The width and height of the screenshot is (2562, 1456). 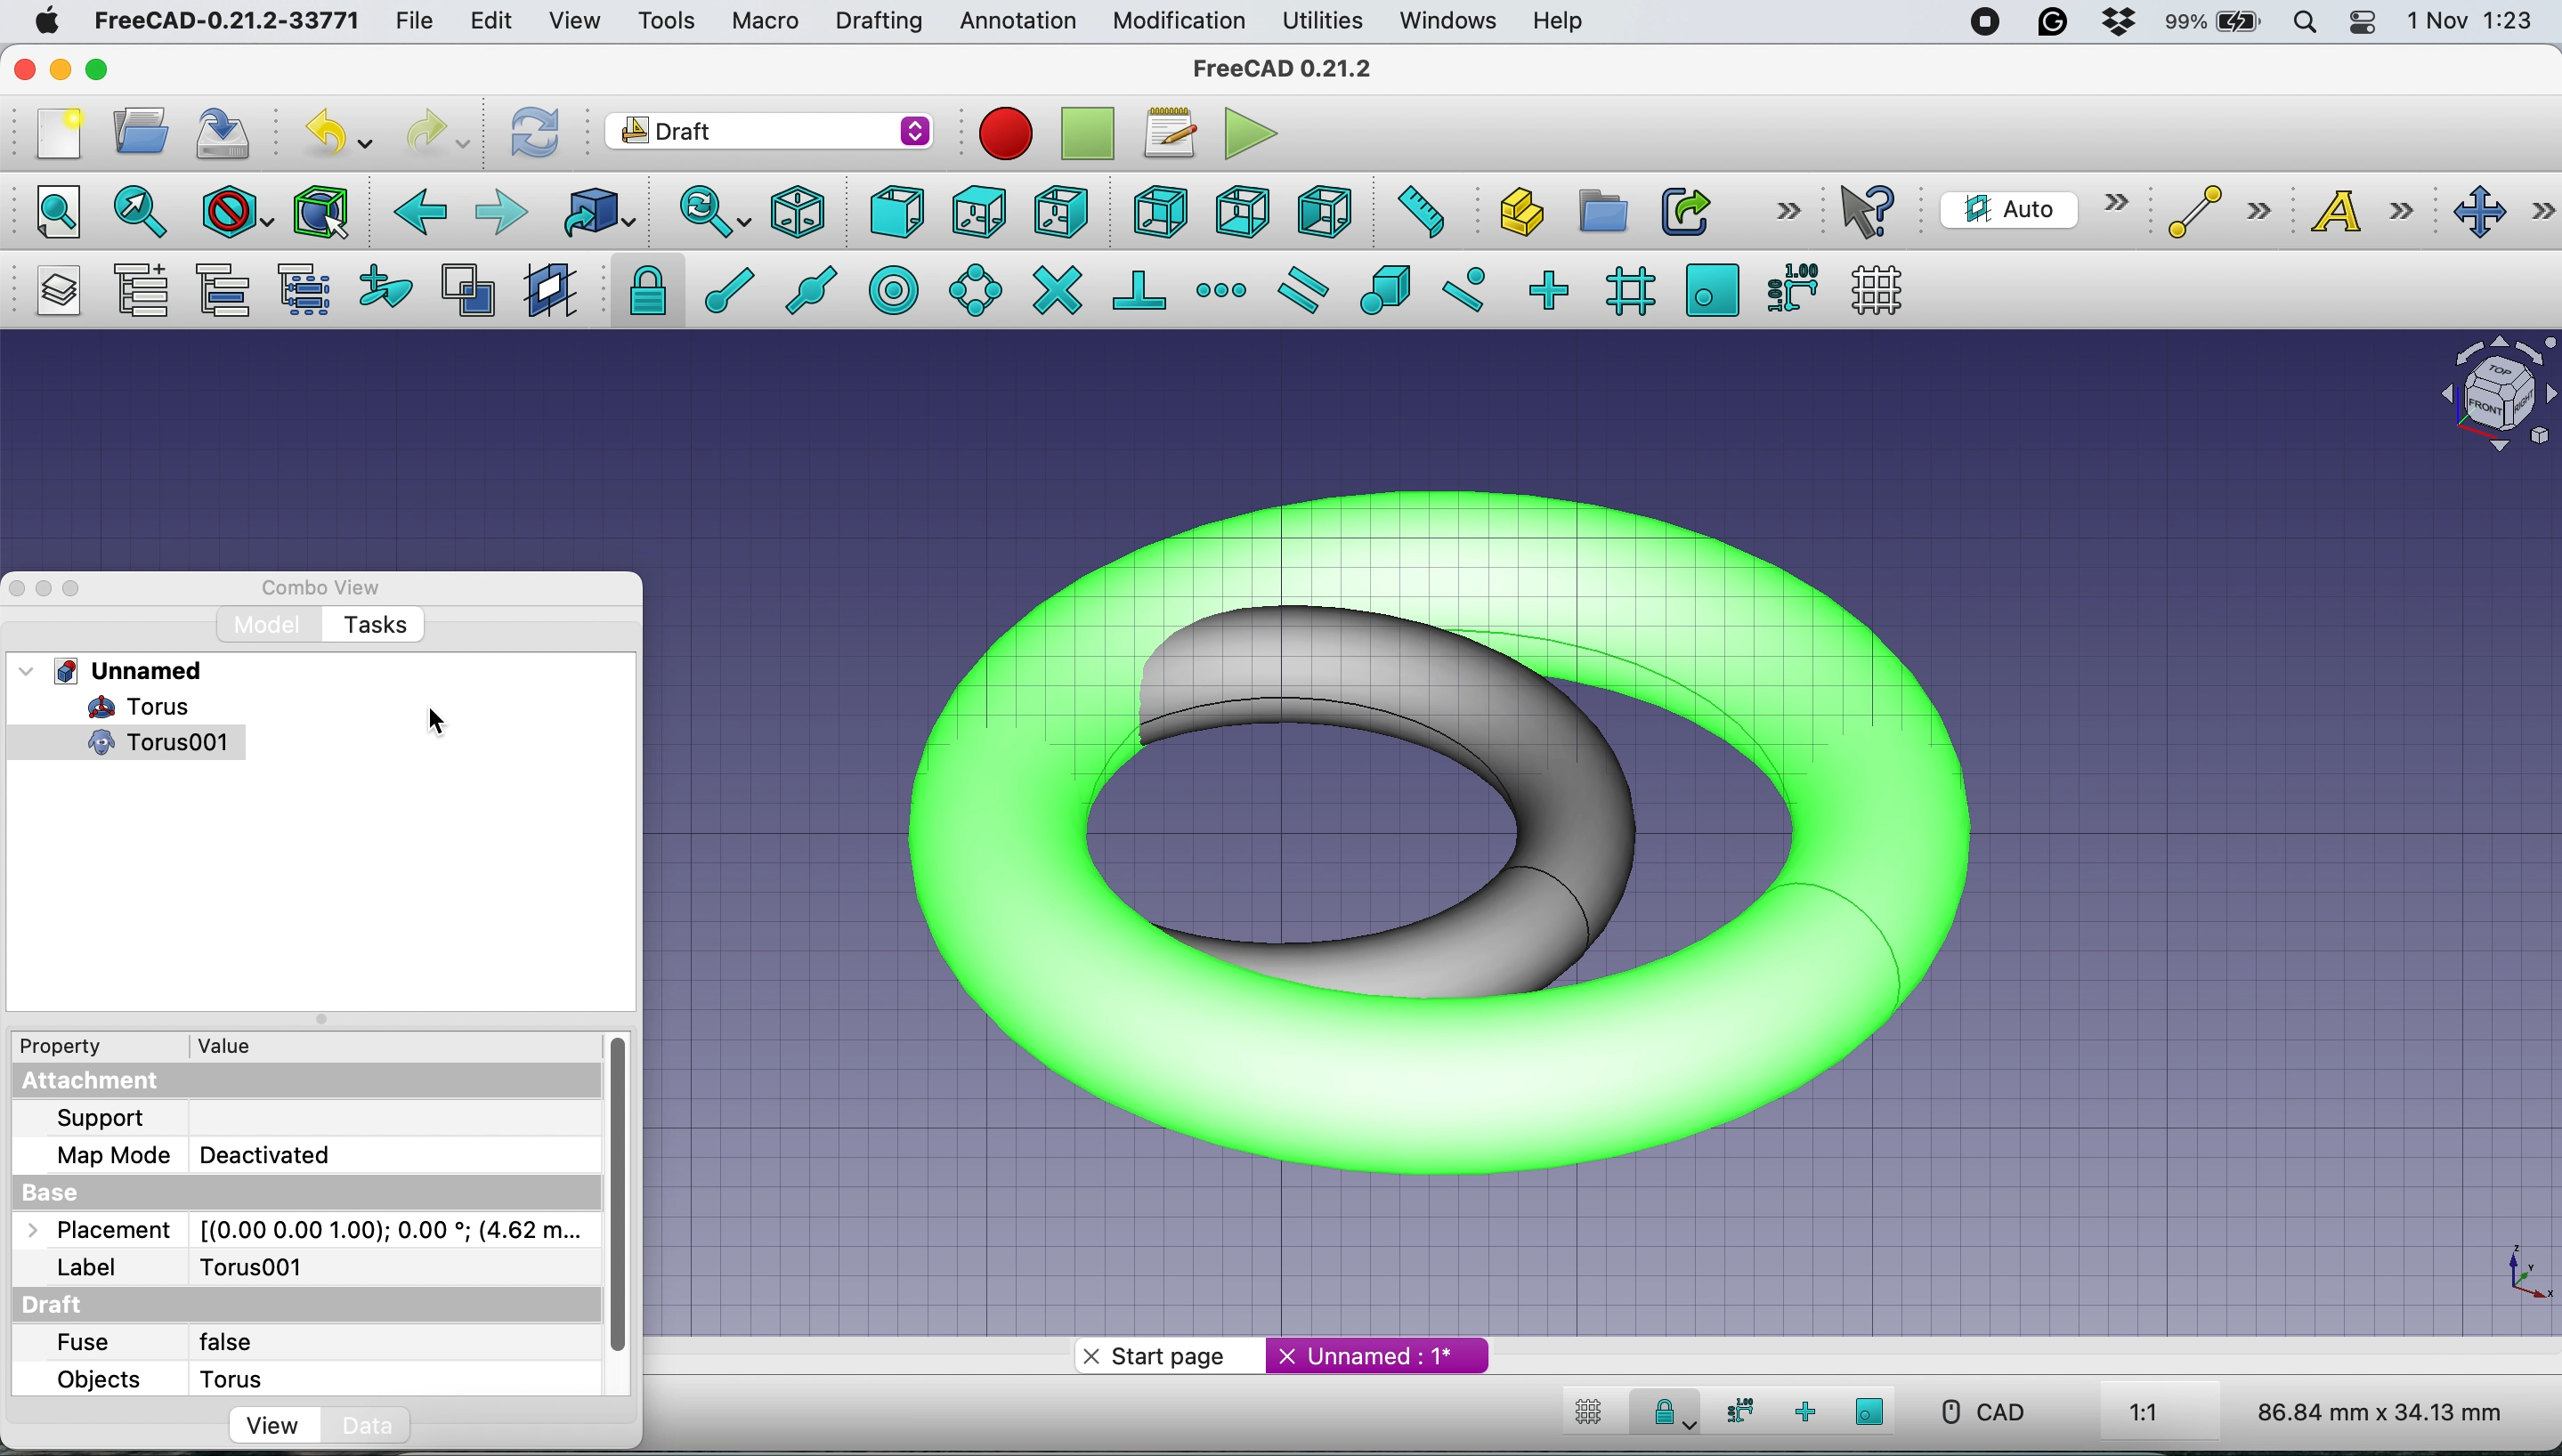 I want to click on line, so click(x=2212, y=213).